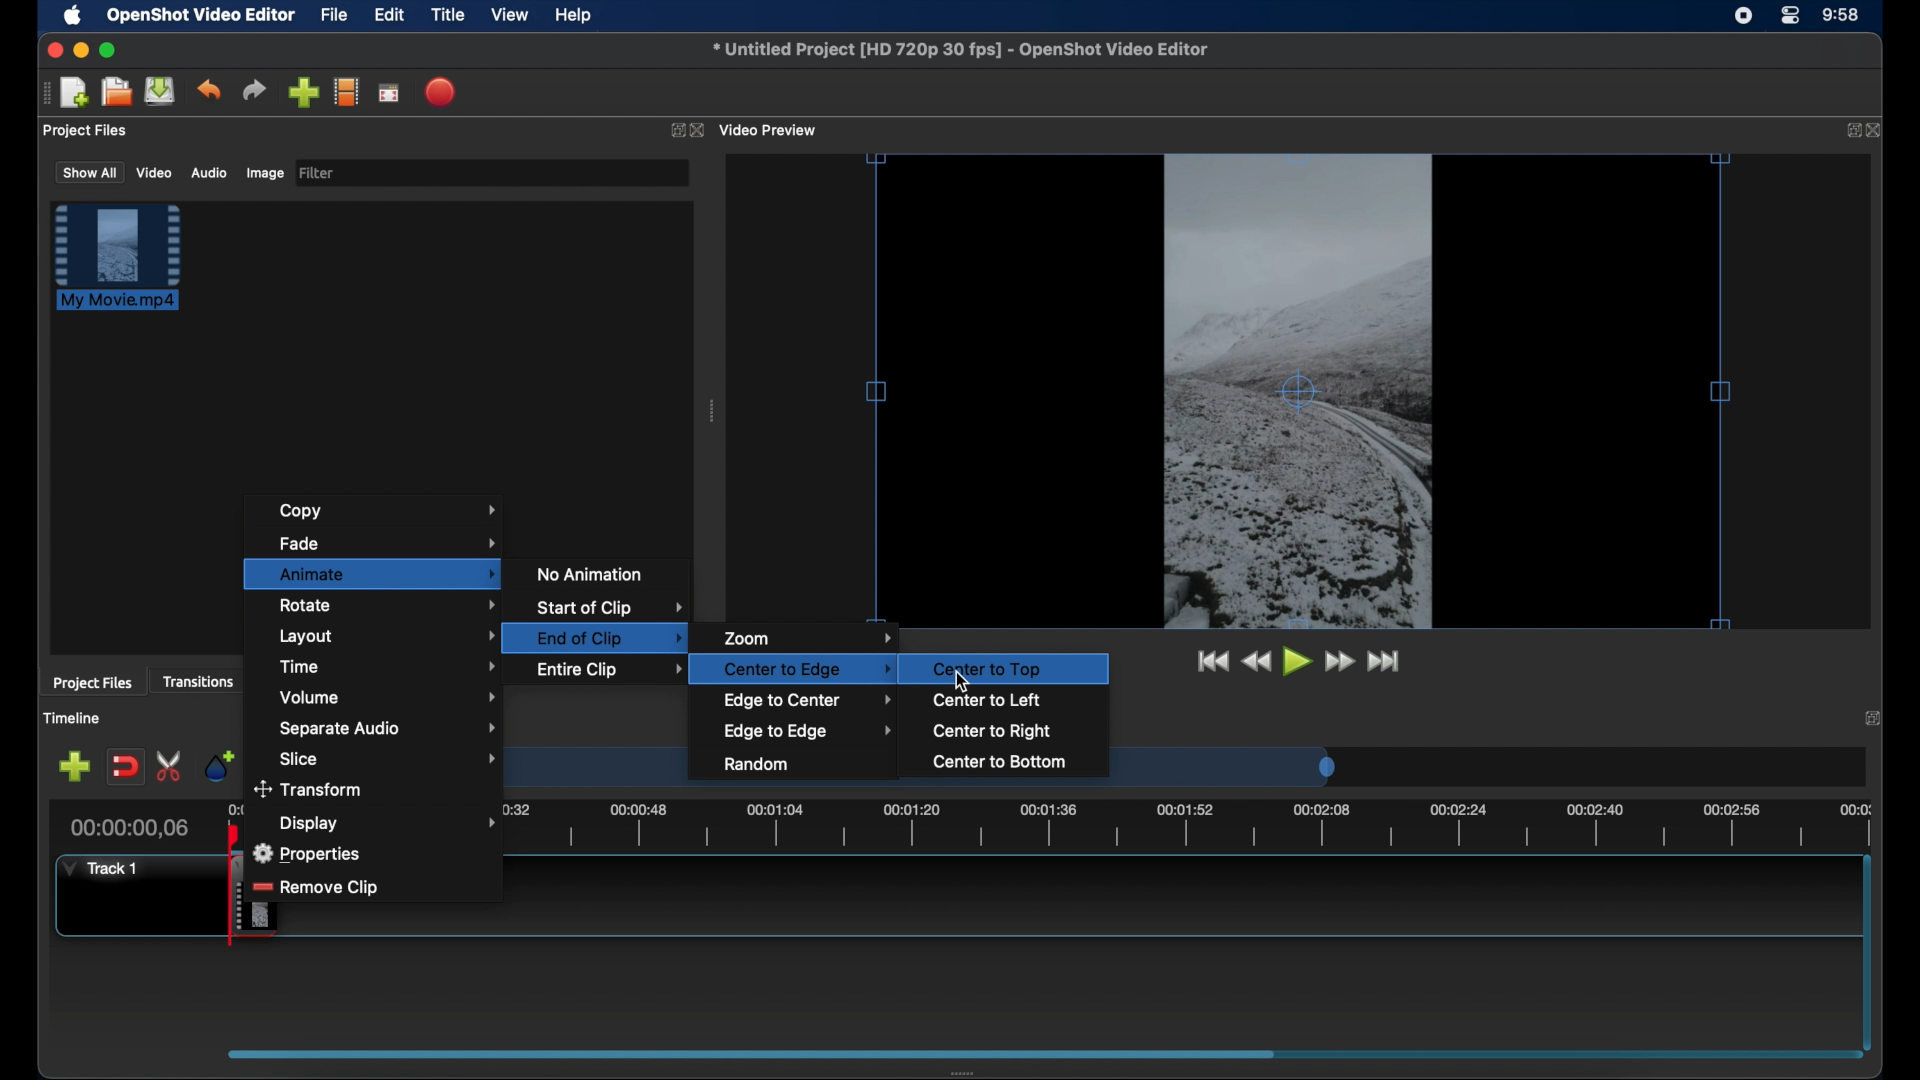 The width and height of the screenshot is (1920, 1080). What do you see at coordinates (956, 679) in the screenshot?
I see `cursor` at bounding box center [956, 679].